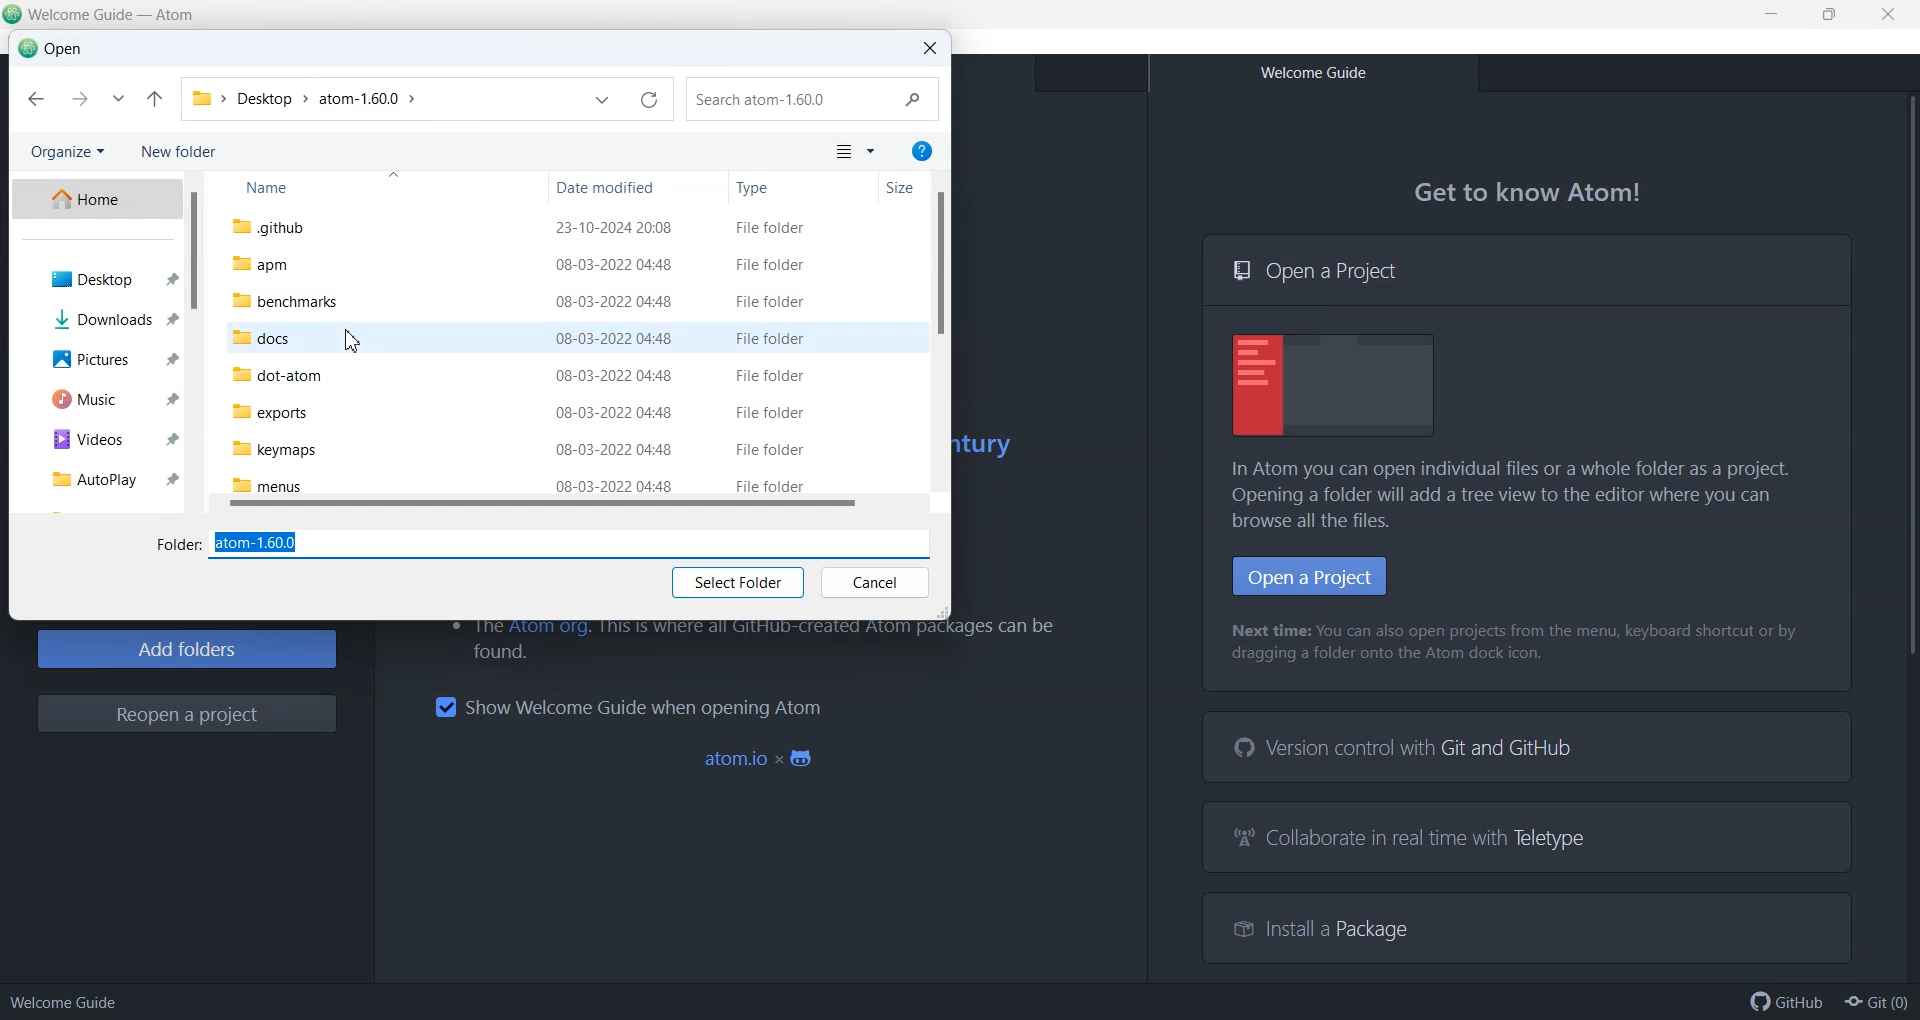  What do you see at coordinates (376, 189) in the screenshot?
I see `Name` at bounding box center [376, 189].